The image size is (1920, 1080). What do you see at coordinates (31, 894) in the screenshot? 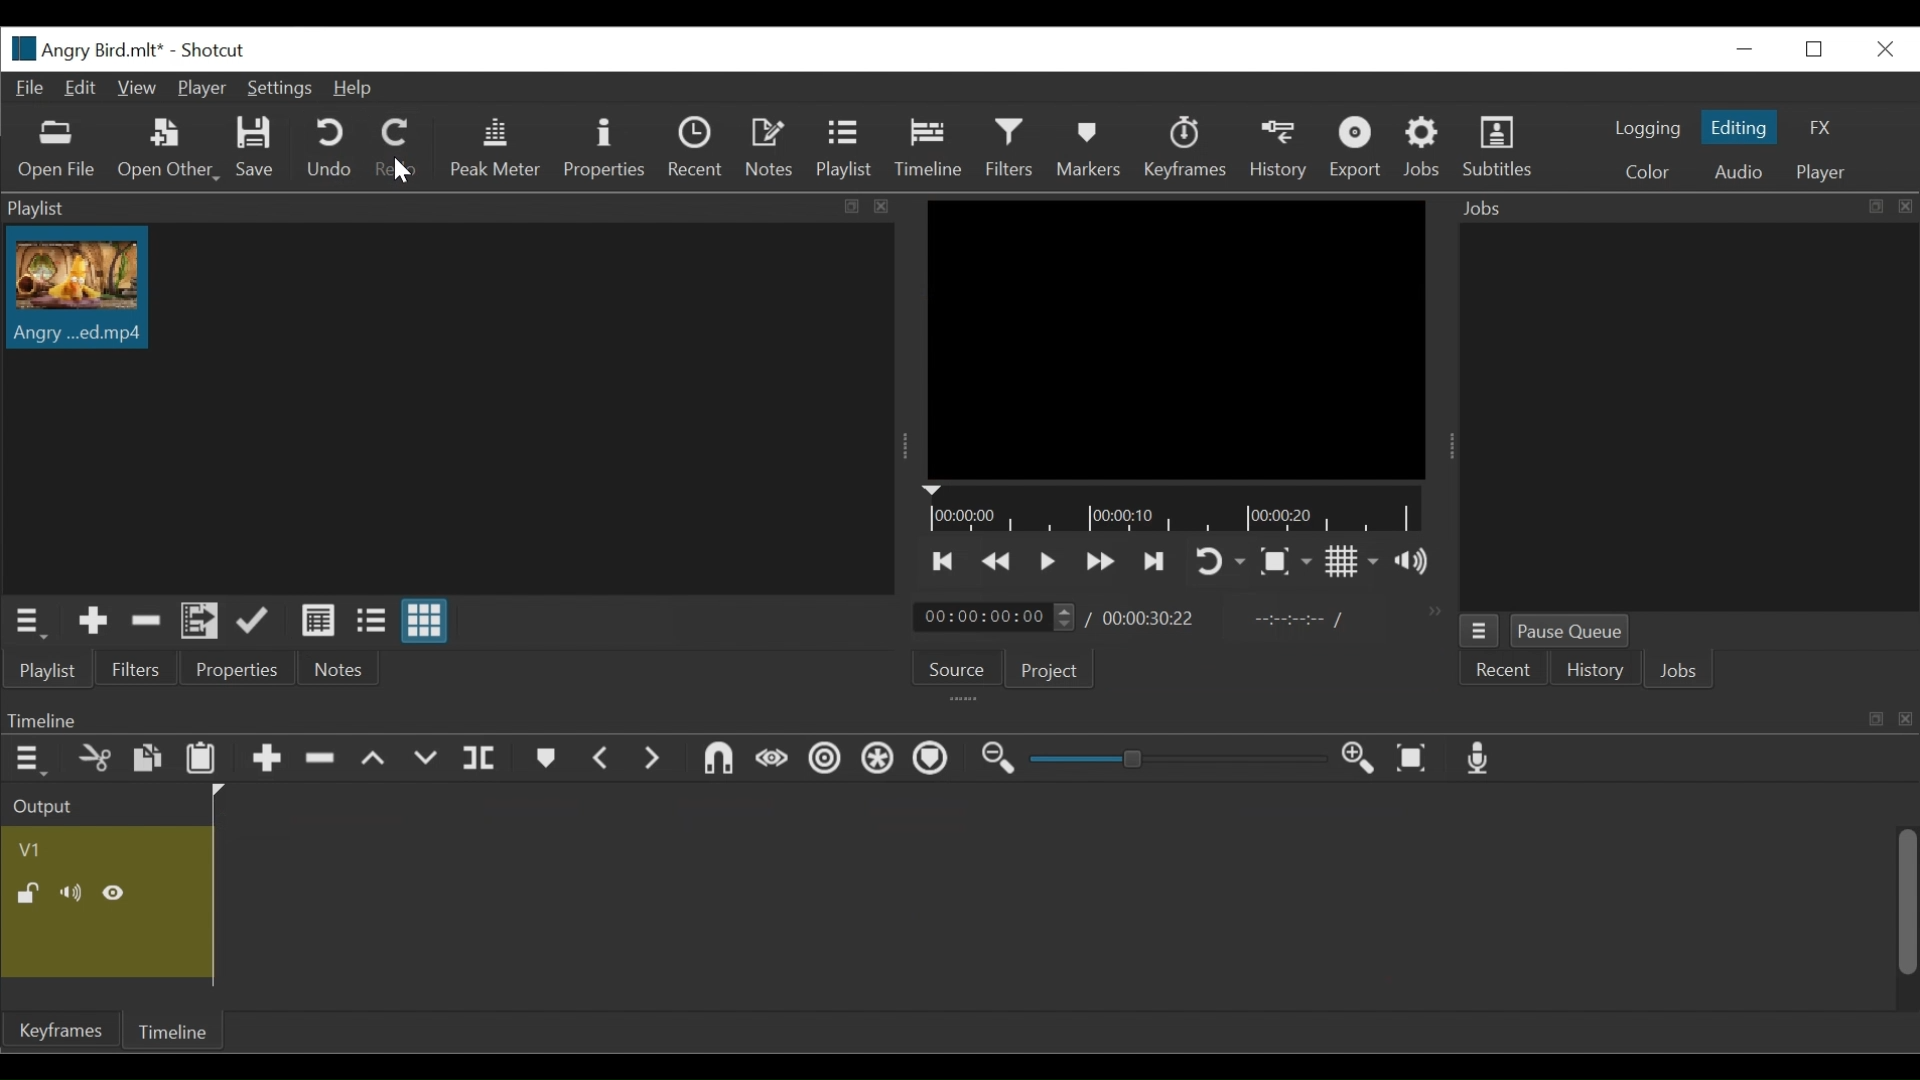
I see `(un)lock track` at bounding box center [31, 894].